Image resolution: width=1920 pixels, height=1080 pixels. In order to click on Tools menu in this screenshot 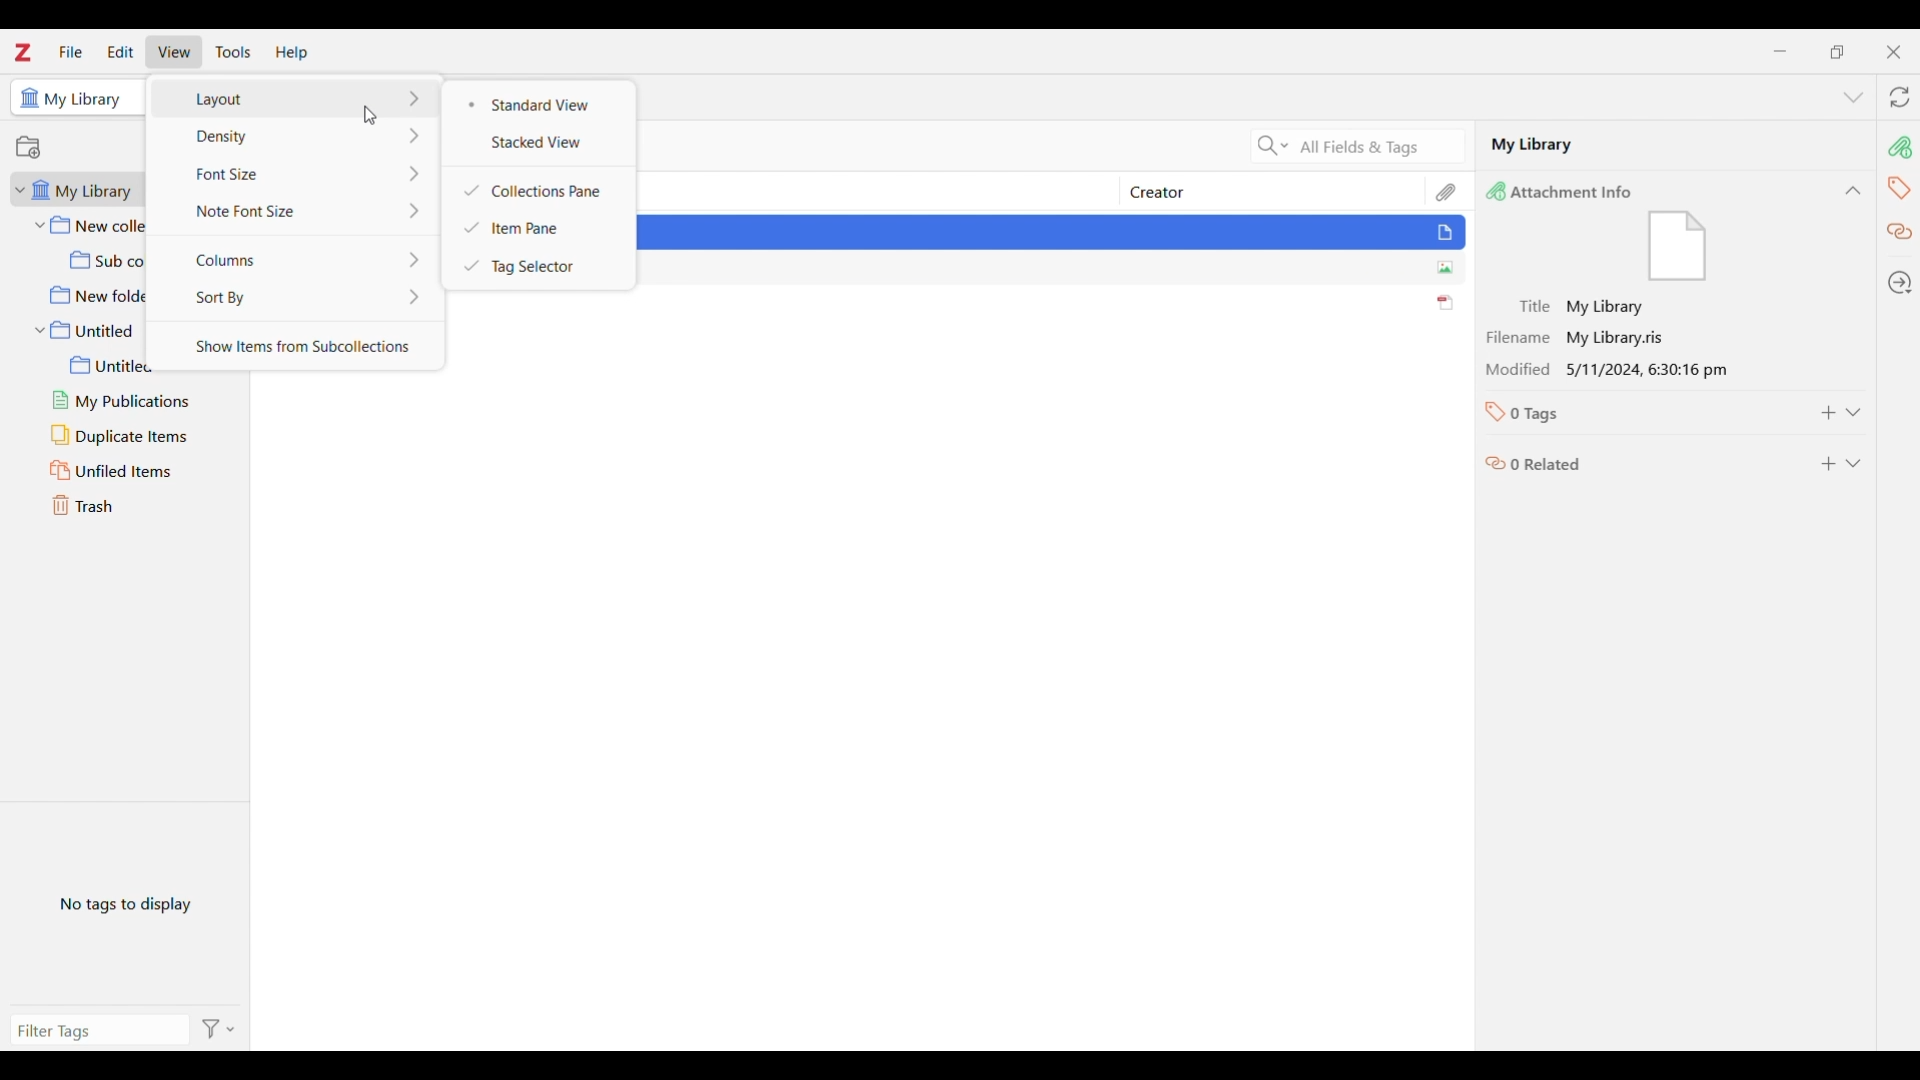, I will do `click(234, 52)`.